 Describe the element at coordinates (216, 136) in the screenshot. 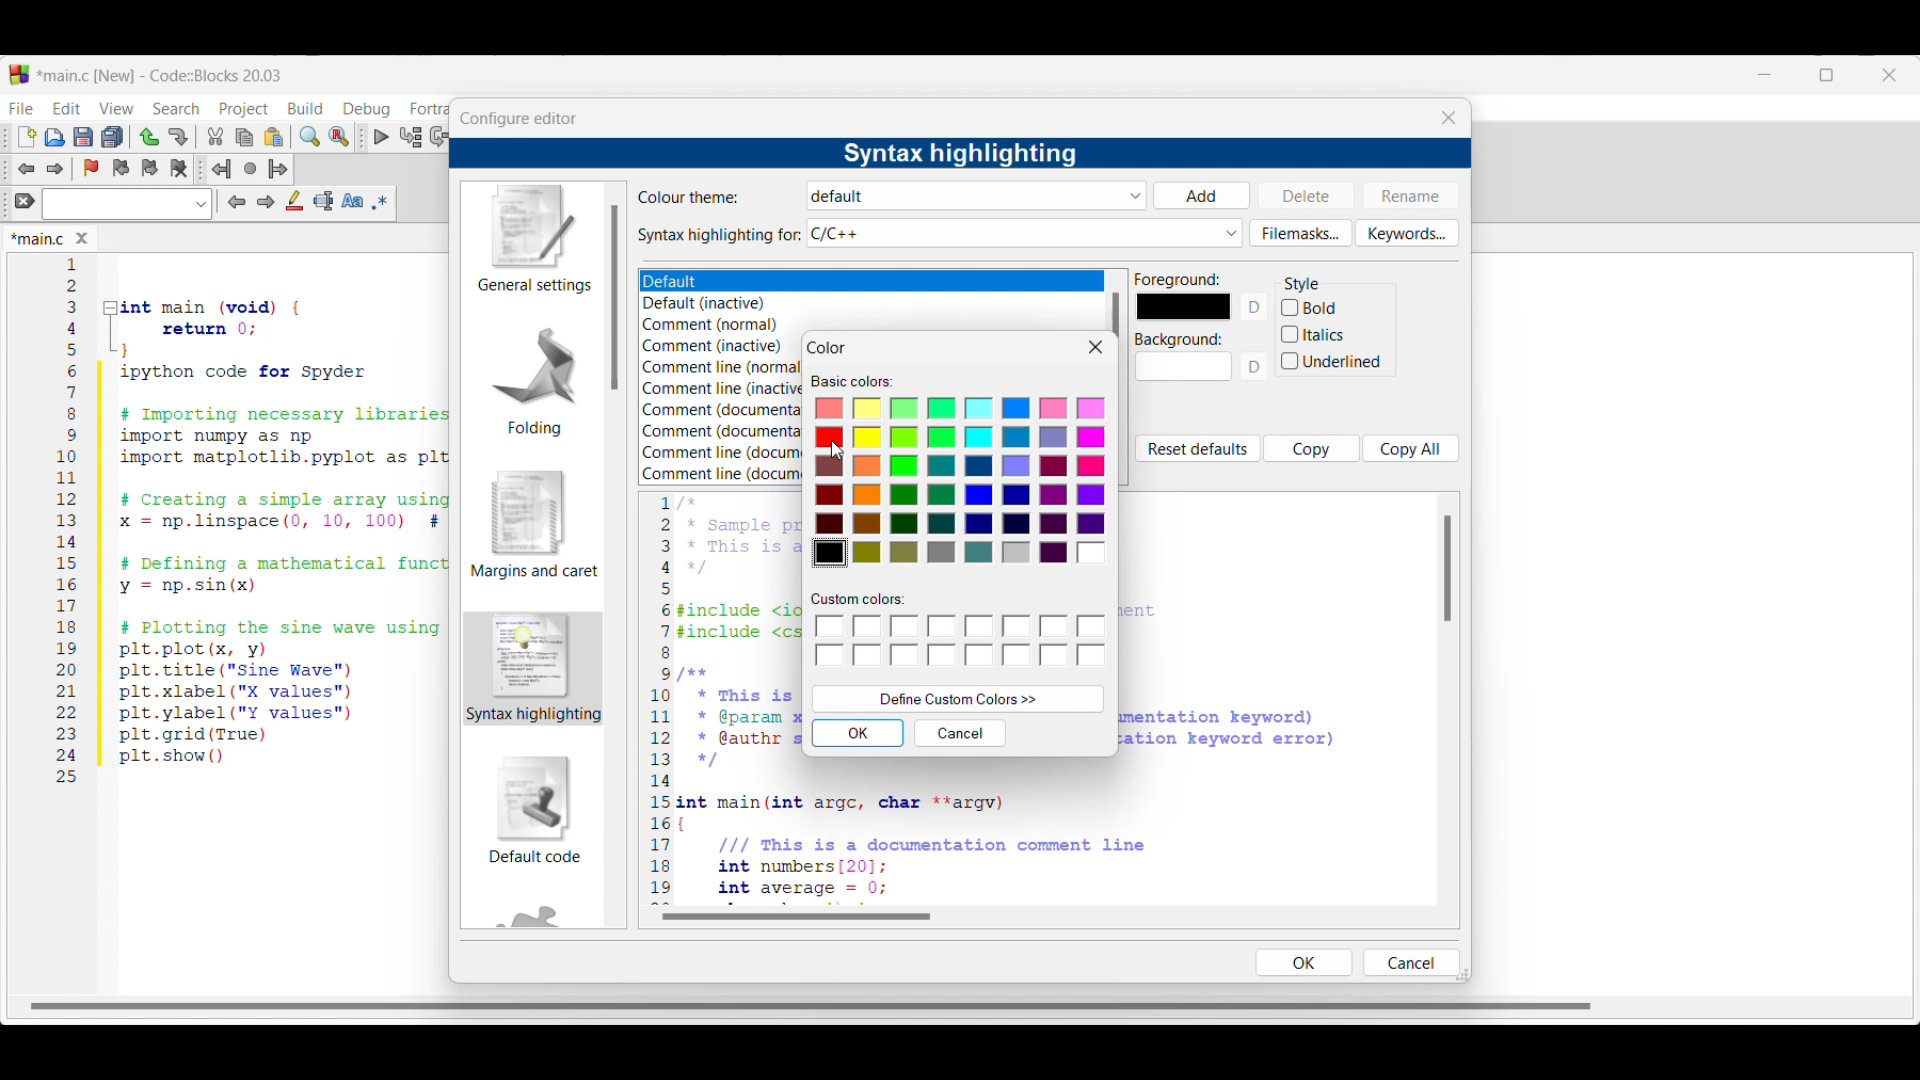

I see `Cut` at that location.